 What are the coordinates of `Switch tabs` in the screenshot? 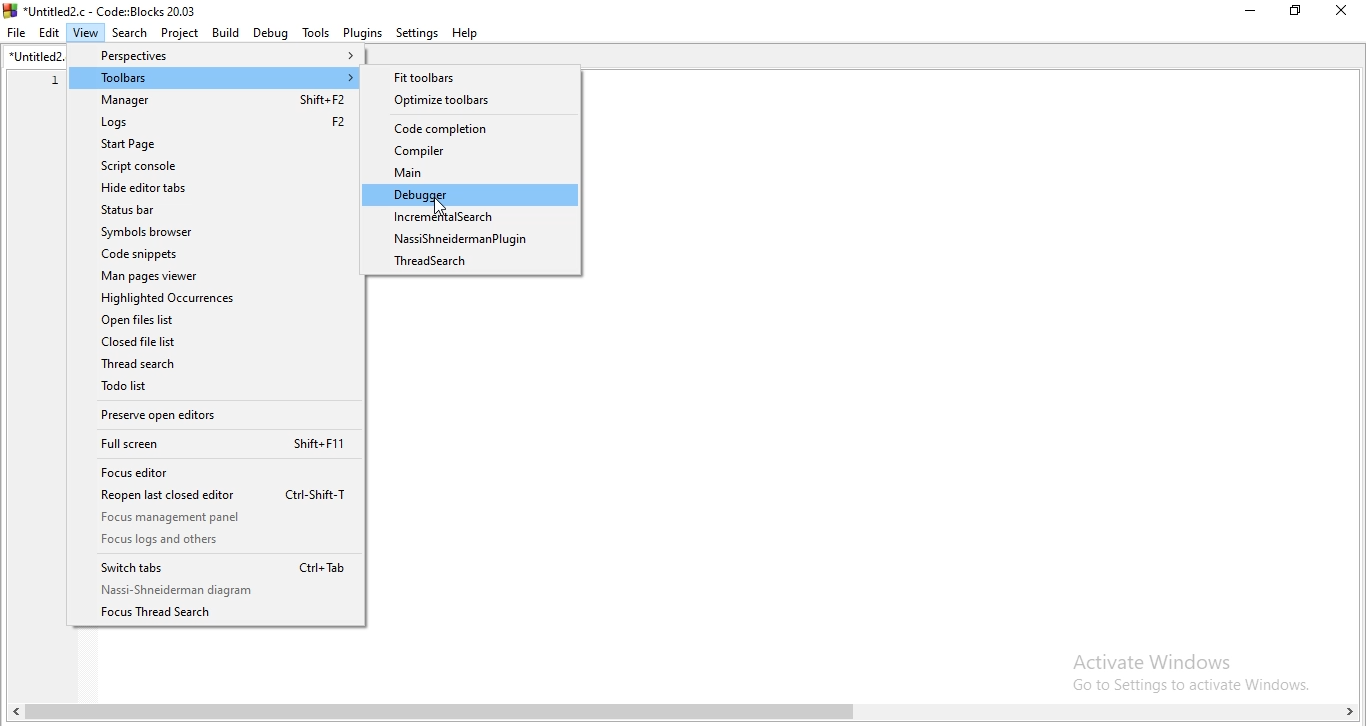 It's located at (220, 567).